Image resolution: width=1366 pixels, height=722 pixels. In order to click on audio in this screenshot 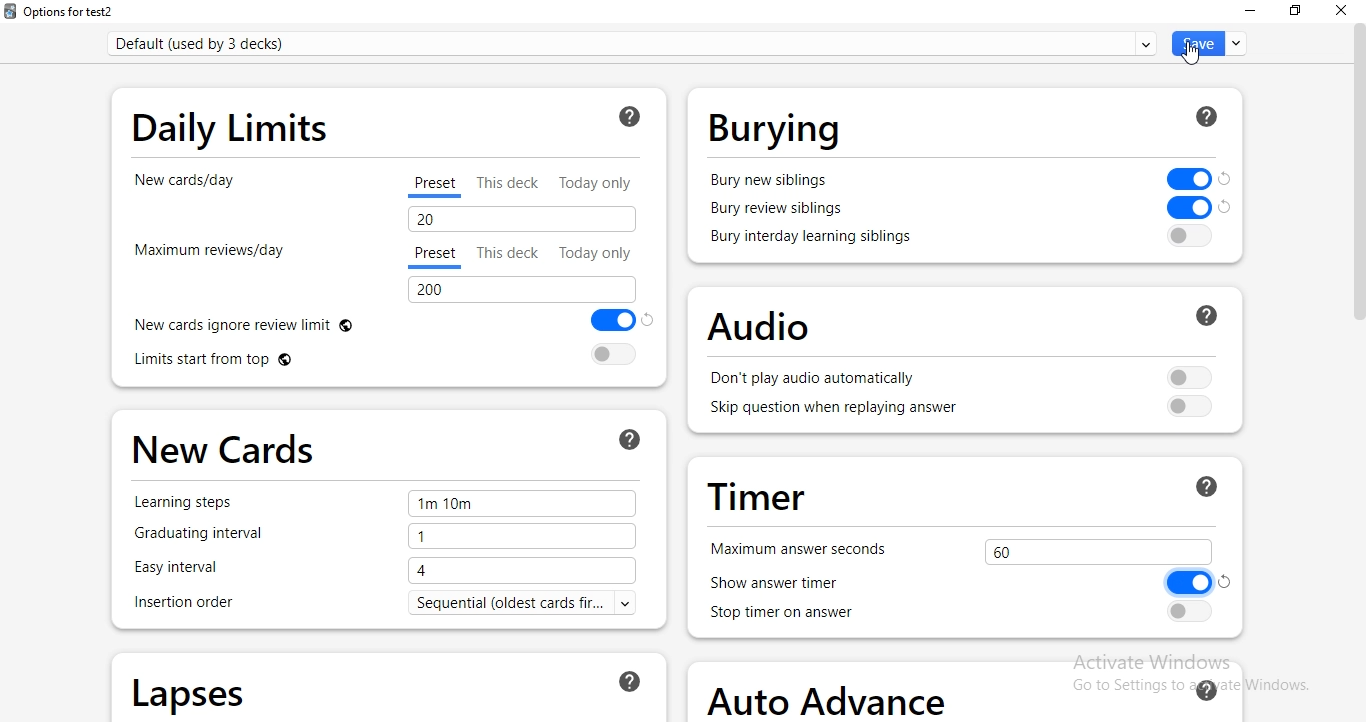, I will do `click(970, 328)`.